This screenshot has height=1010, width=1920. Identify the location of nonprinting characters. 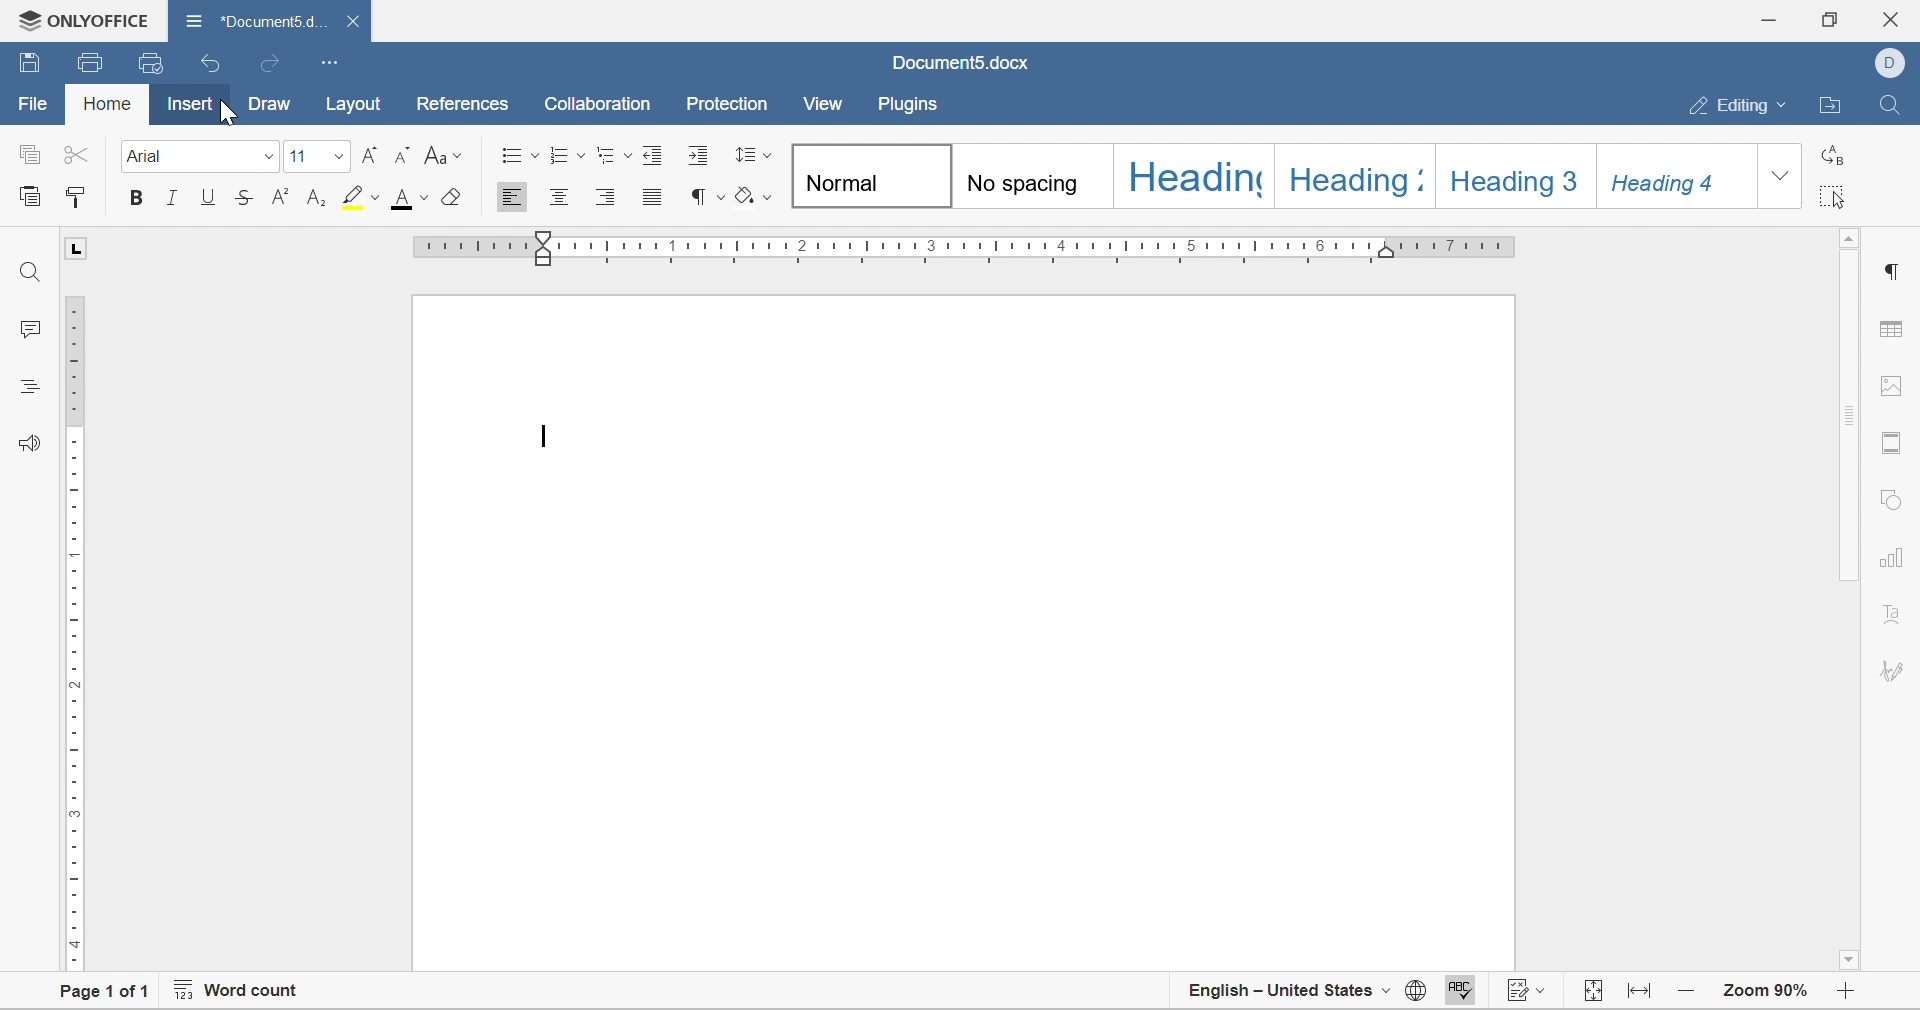
(703, 195).